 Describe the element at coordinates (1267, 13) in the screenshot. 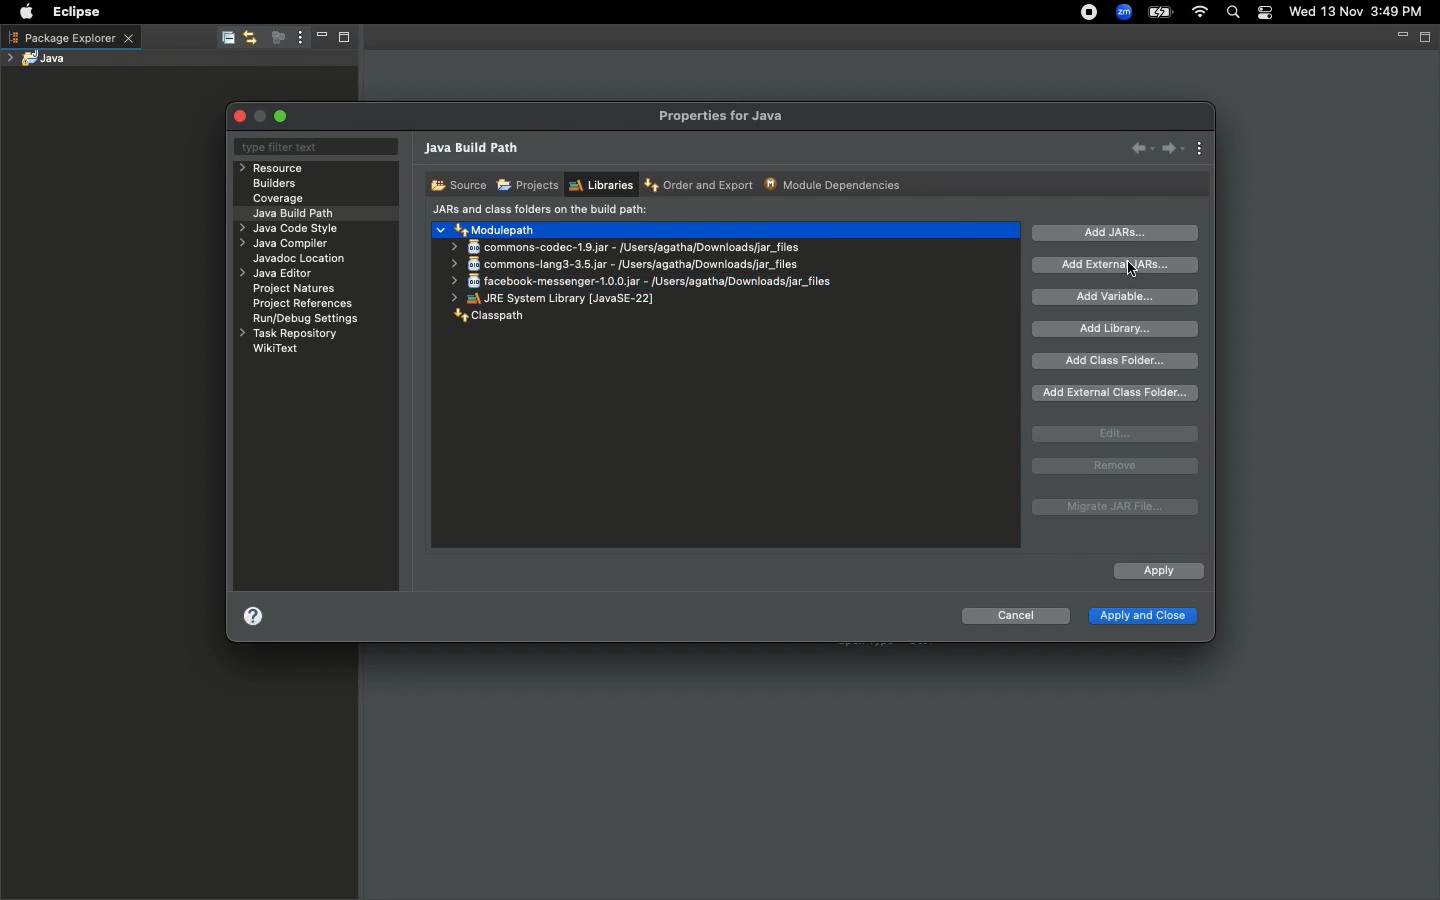

I see `Notification` at that location.